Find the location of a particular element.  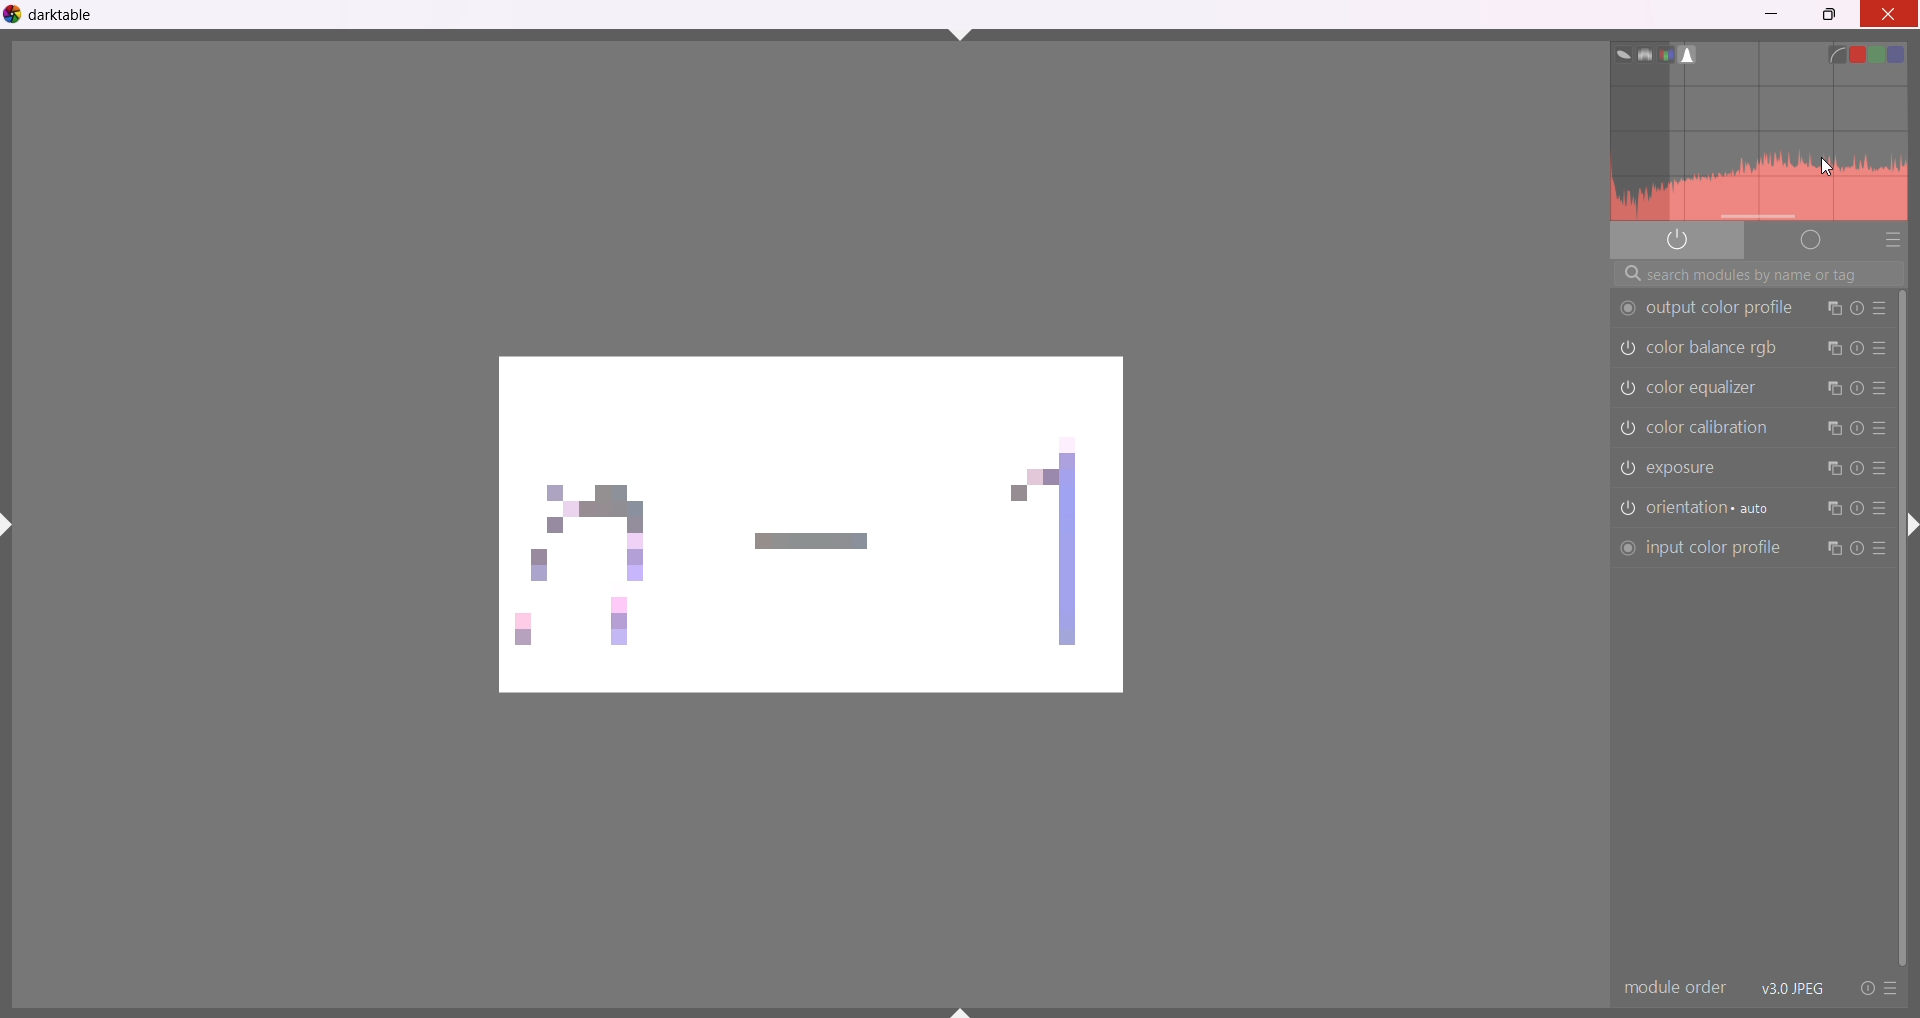

instance is located at coordinates (1832, 310).